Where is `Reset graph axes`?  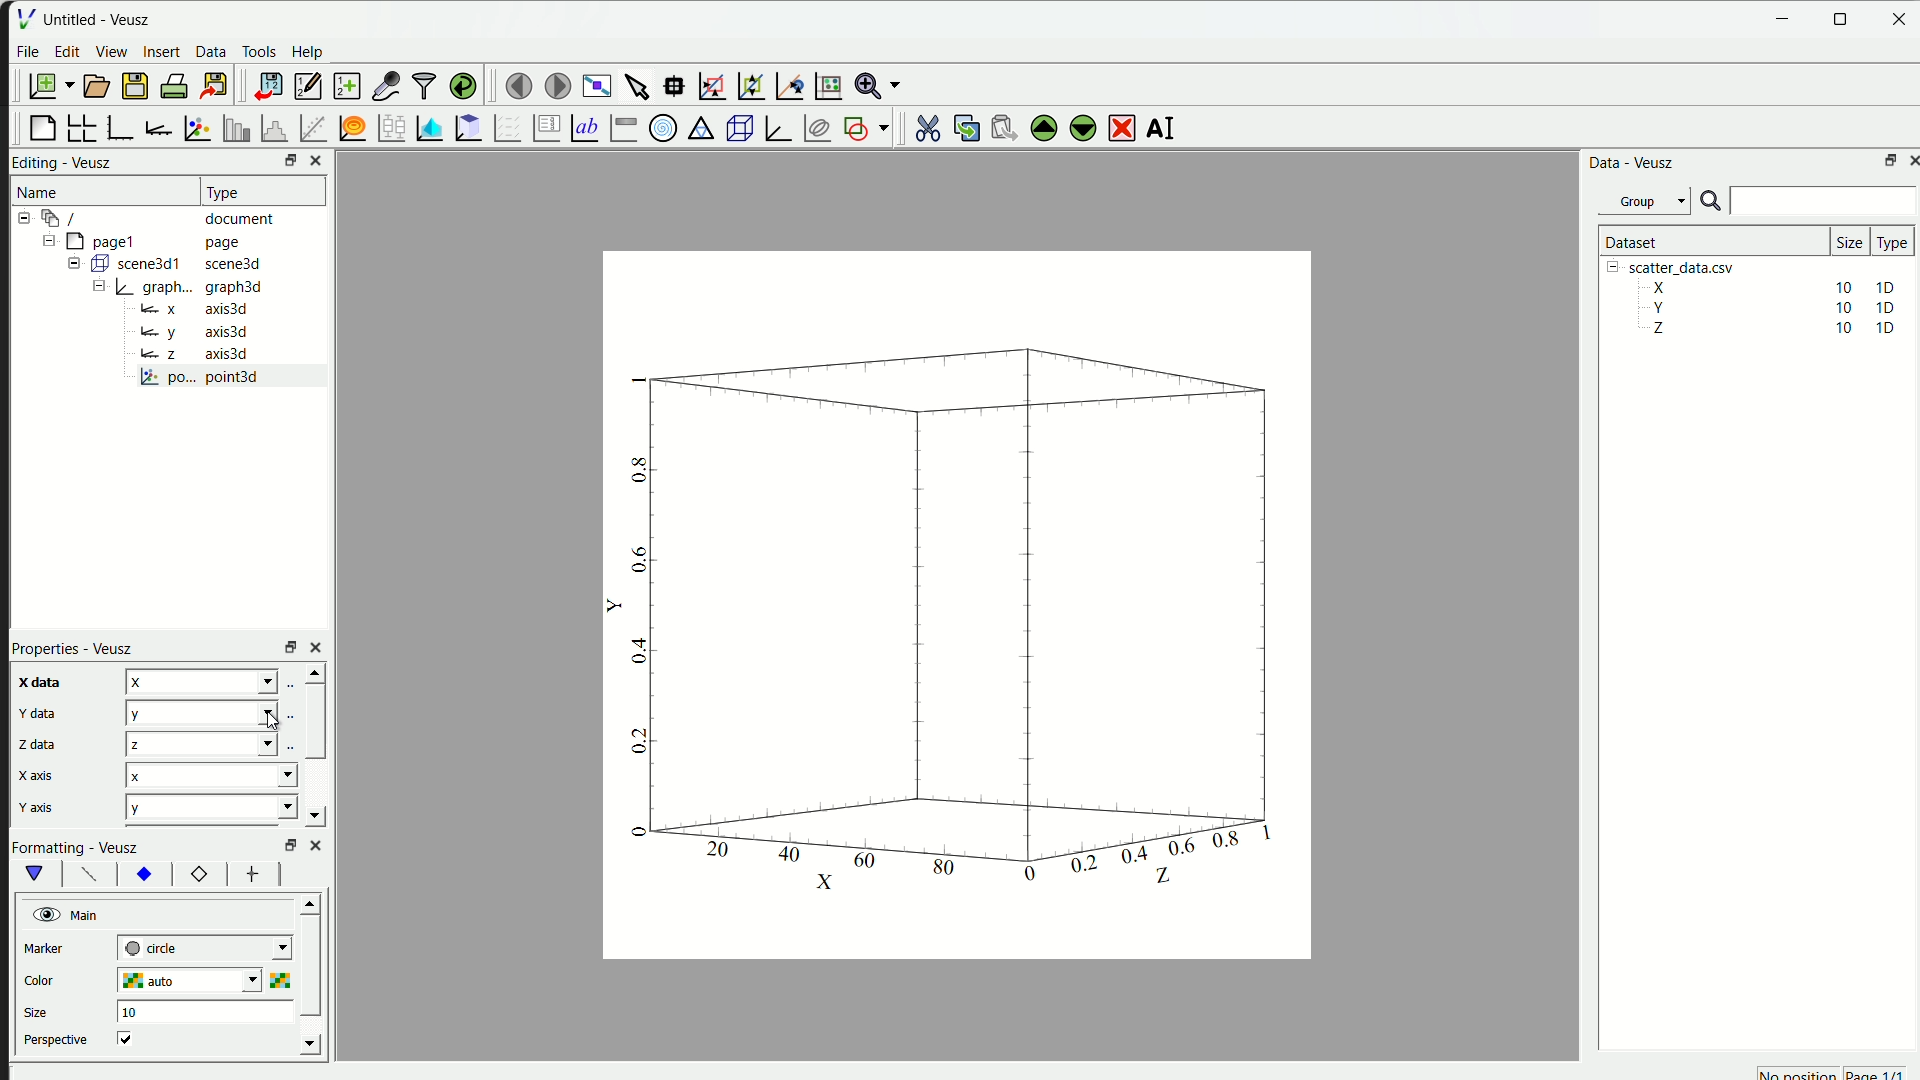 Reset graph axes is located at coordinates (827, 83).